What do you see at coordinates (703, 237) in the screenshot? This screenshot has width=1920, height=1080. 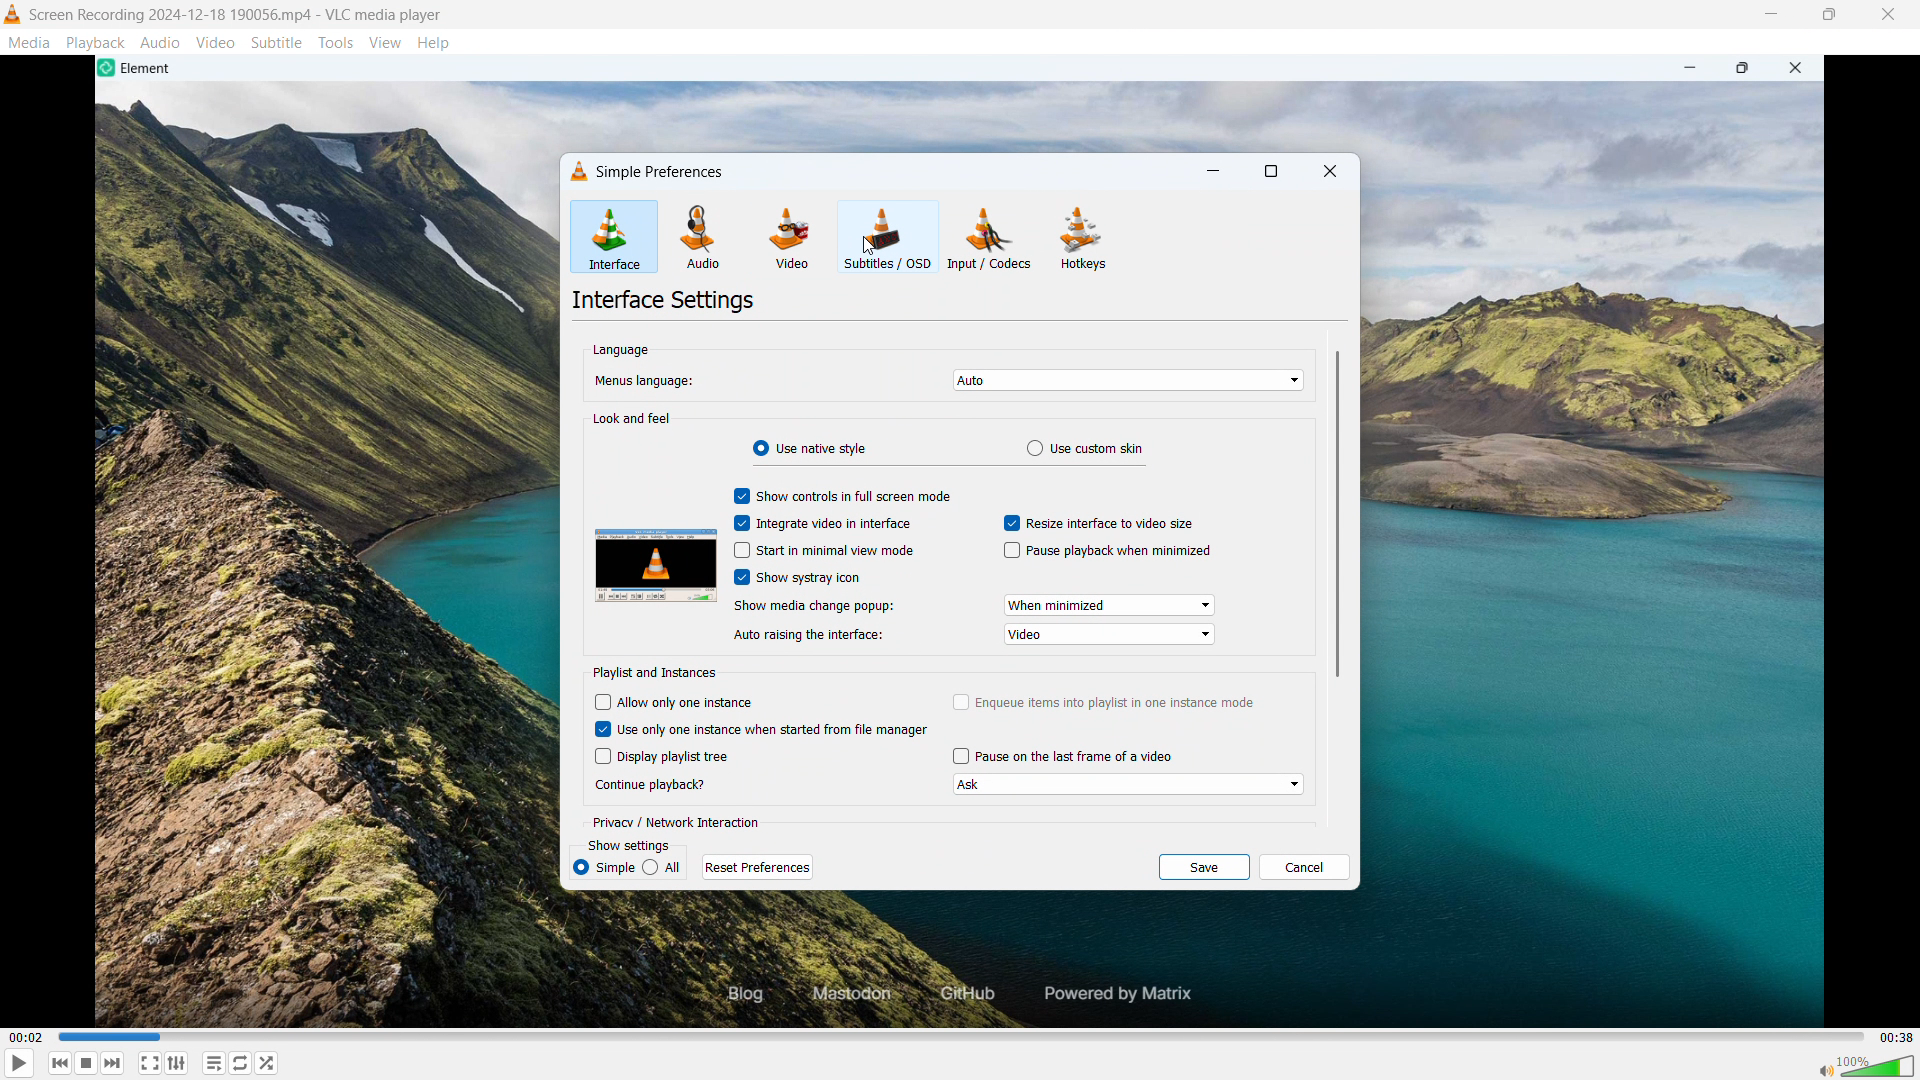 I see `Audio ` at bounding box center [703, 237].